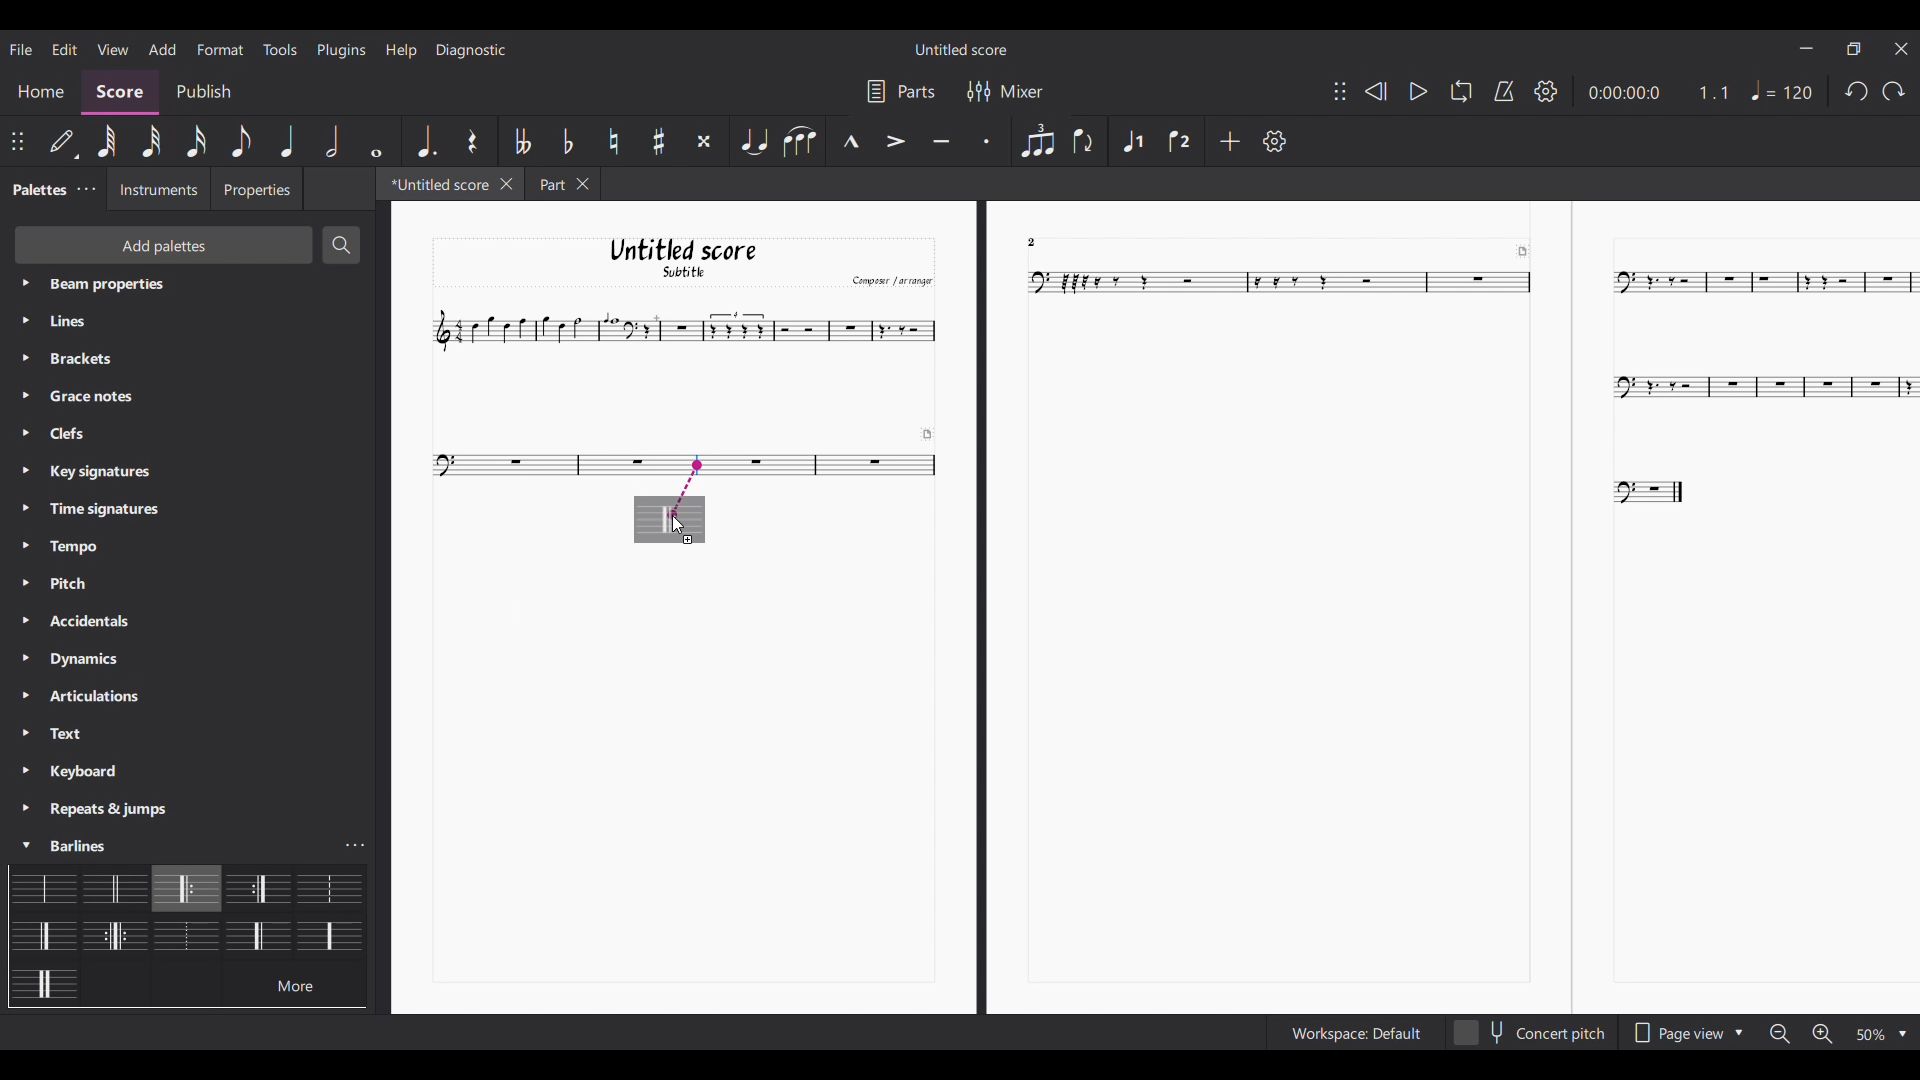 The width and height of the screenshot is (1920, 1080). I want to click on Barline options, so click(257, 886).